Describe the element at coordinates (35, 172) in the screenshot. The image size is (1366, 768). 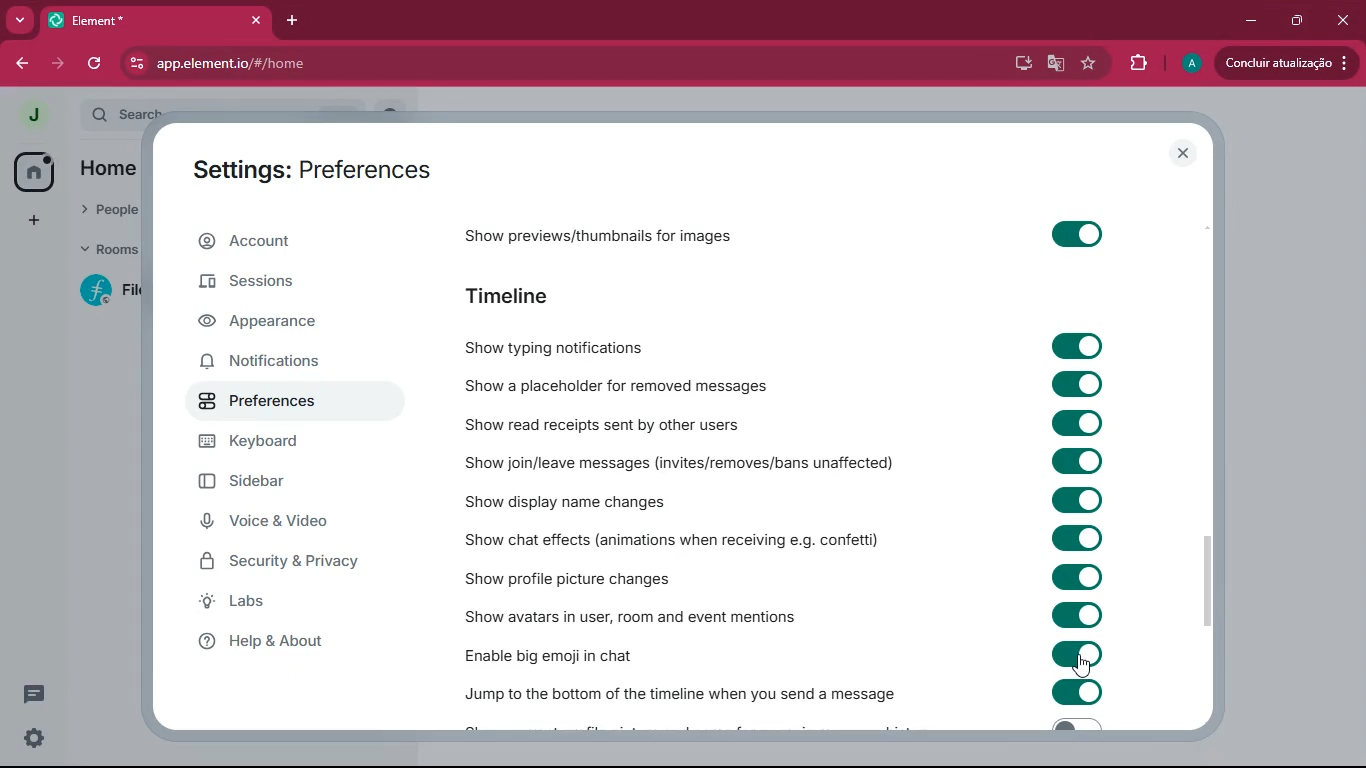
I see `home` at that location.